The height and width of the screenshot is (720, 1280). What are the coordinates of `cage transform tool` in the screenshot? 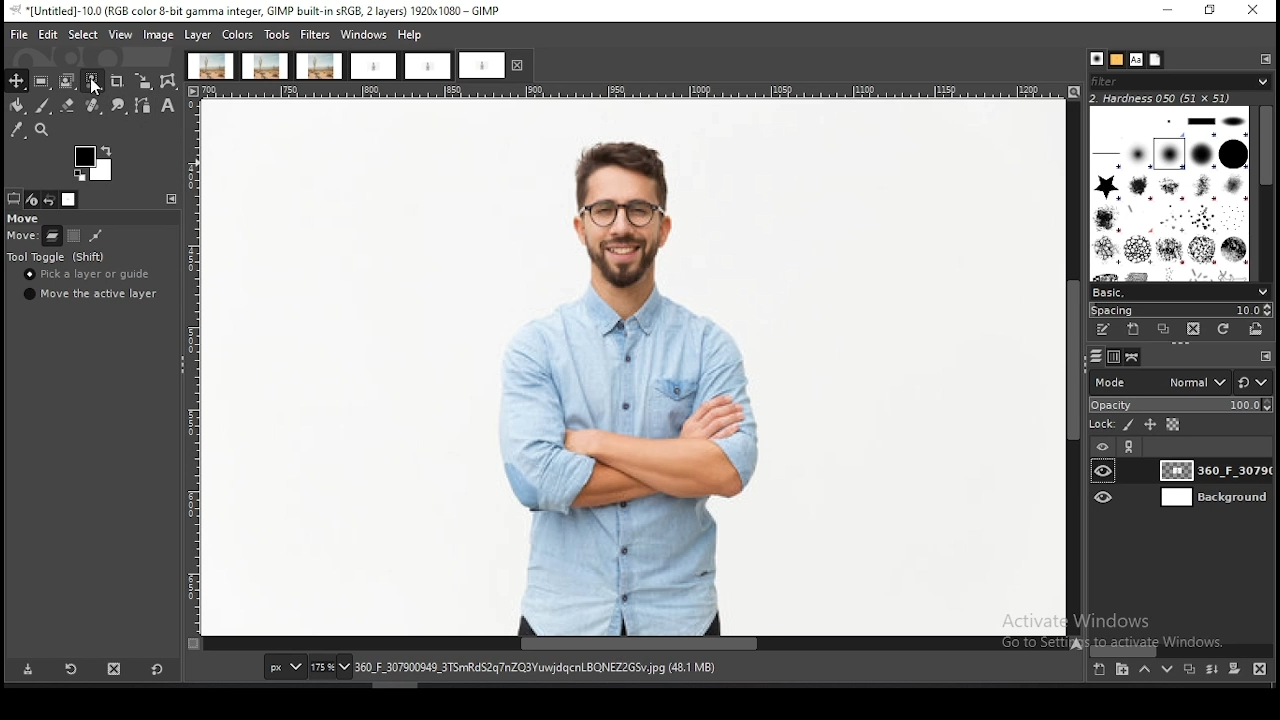 It's located at (170, 81).